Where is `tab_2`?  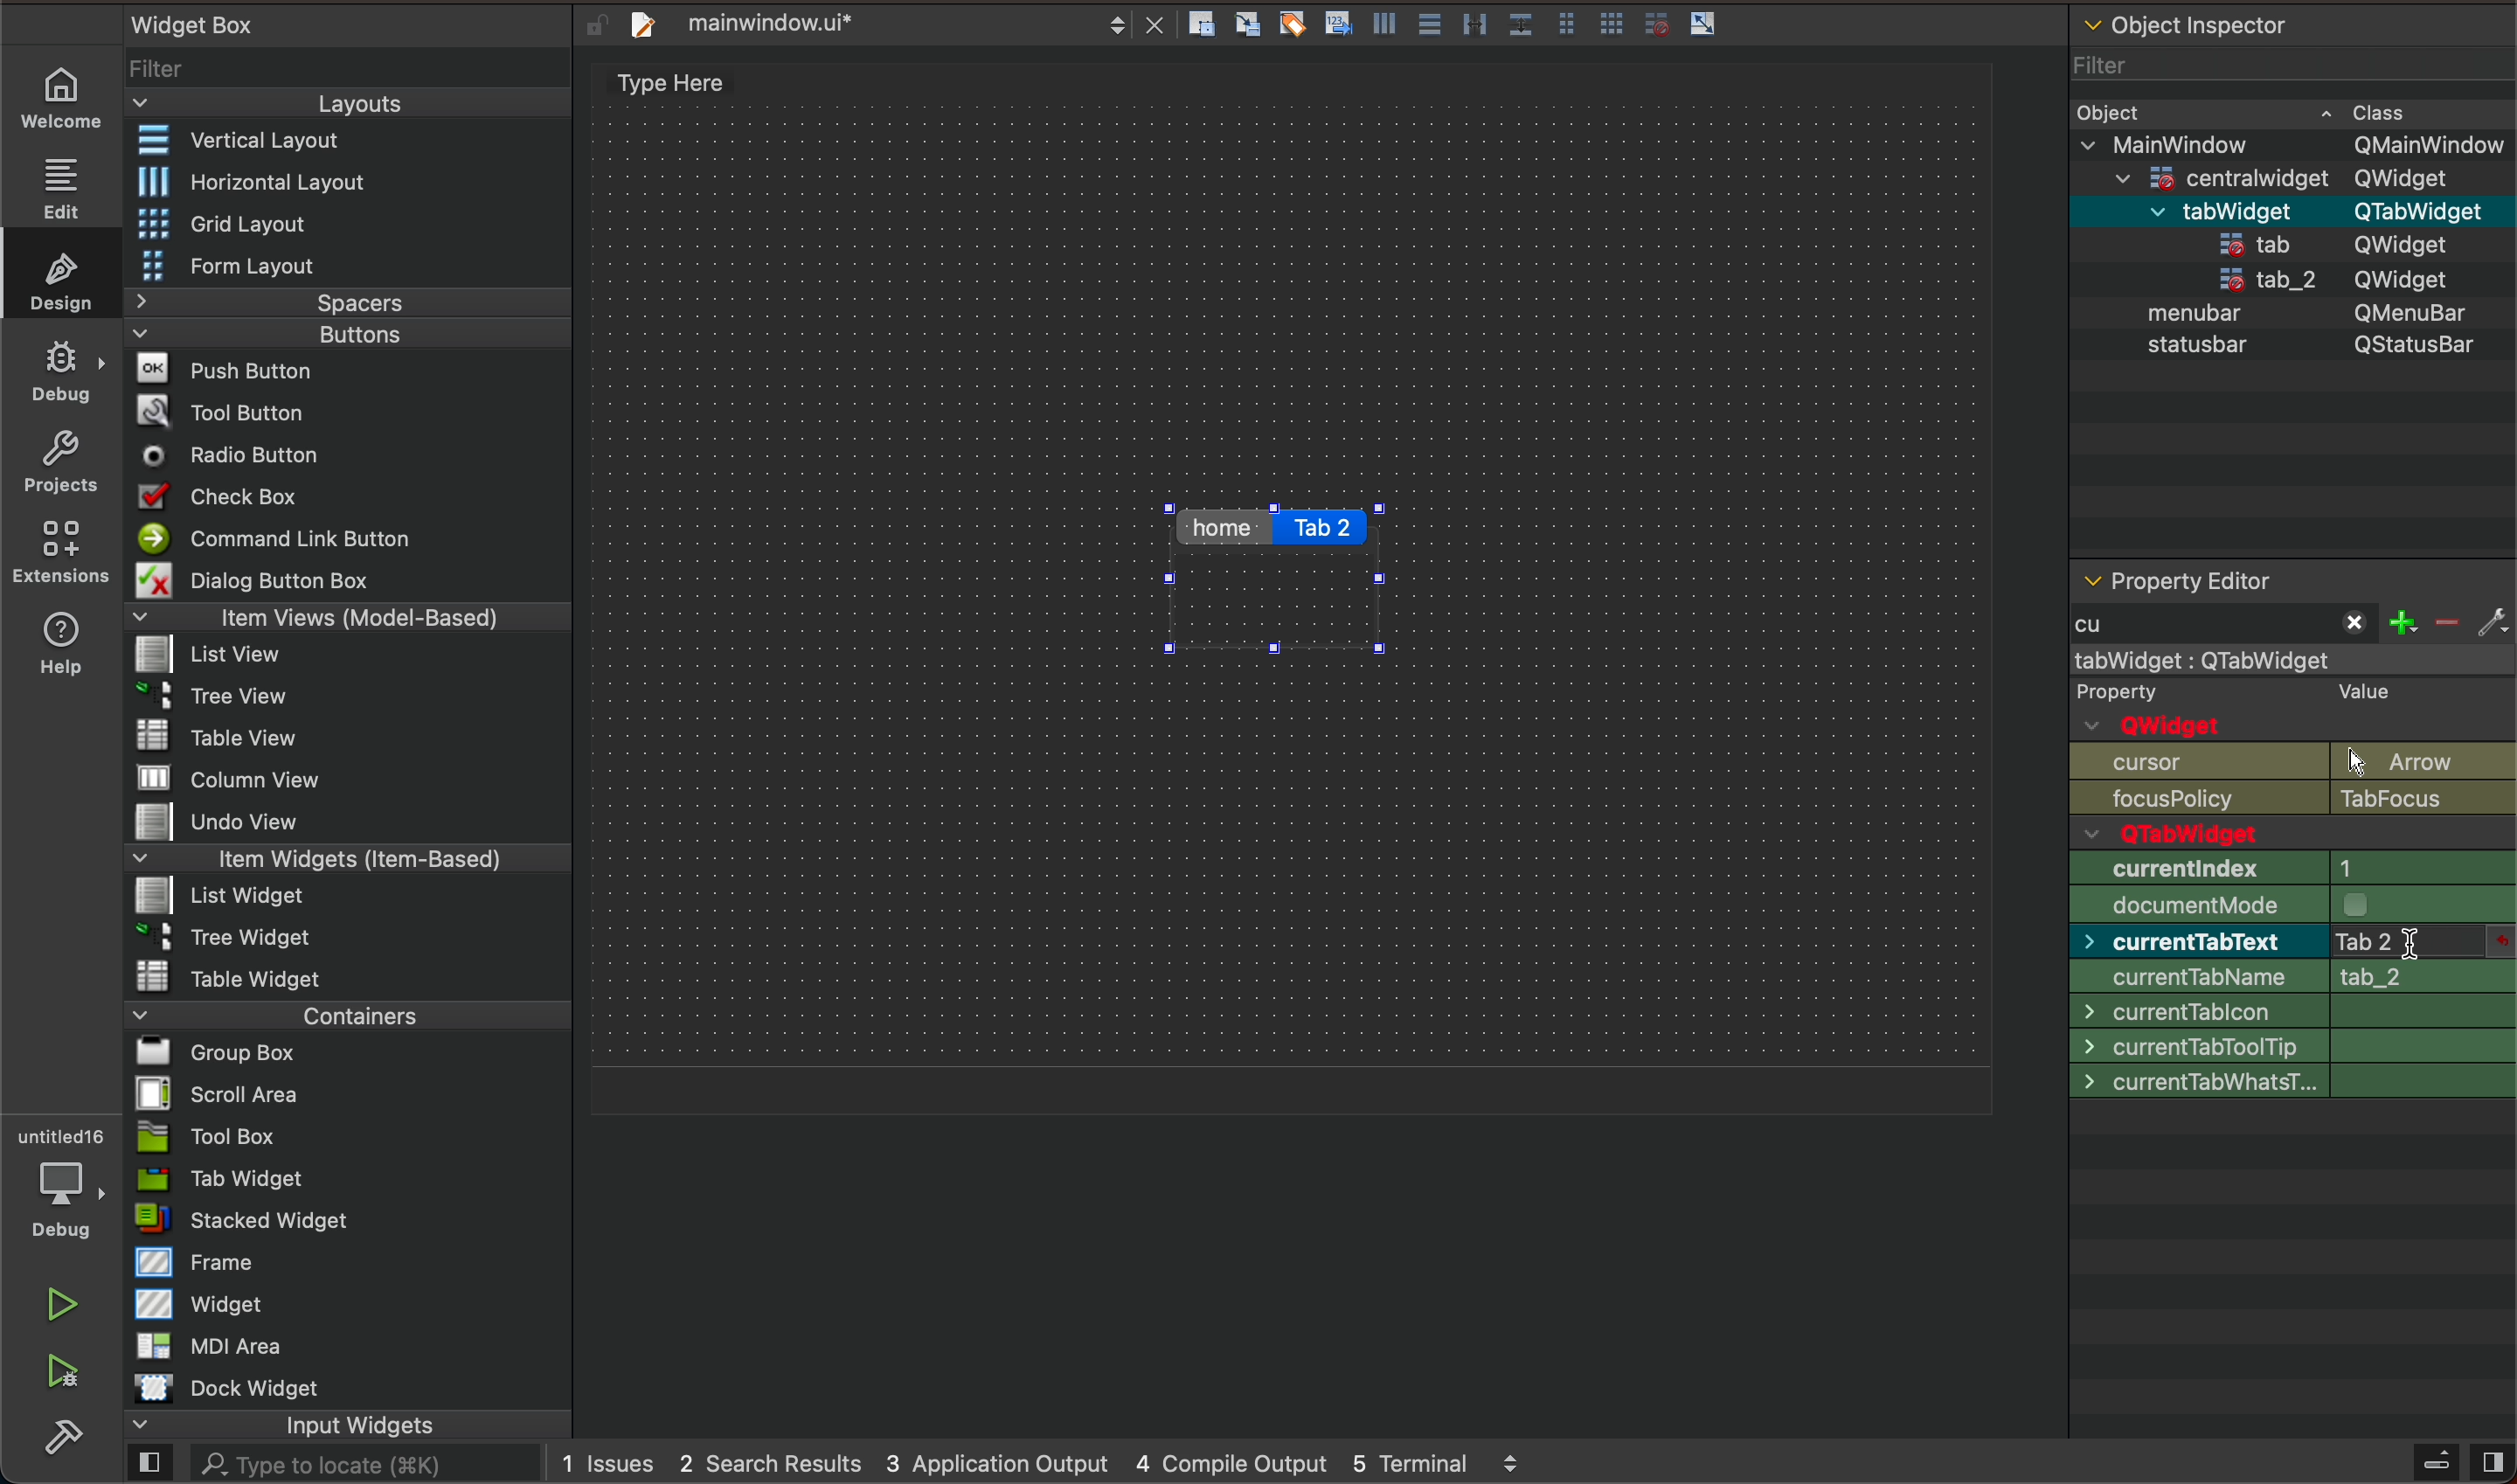 tab_2 is located at coordinates (2243, 282).